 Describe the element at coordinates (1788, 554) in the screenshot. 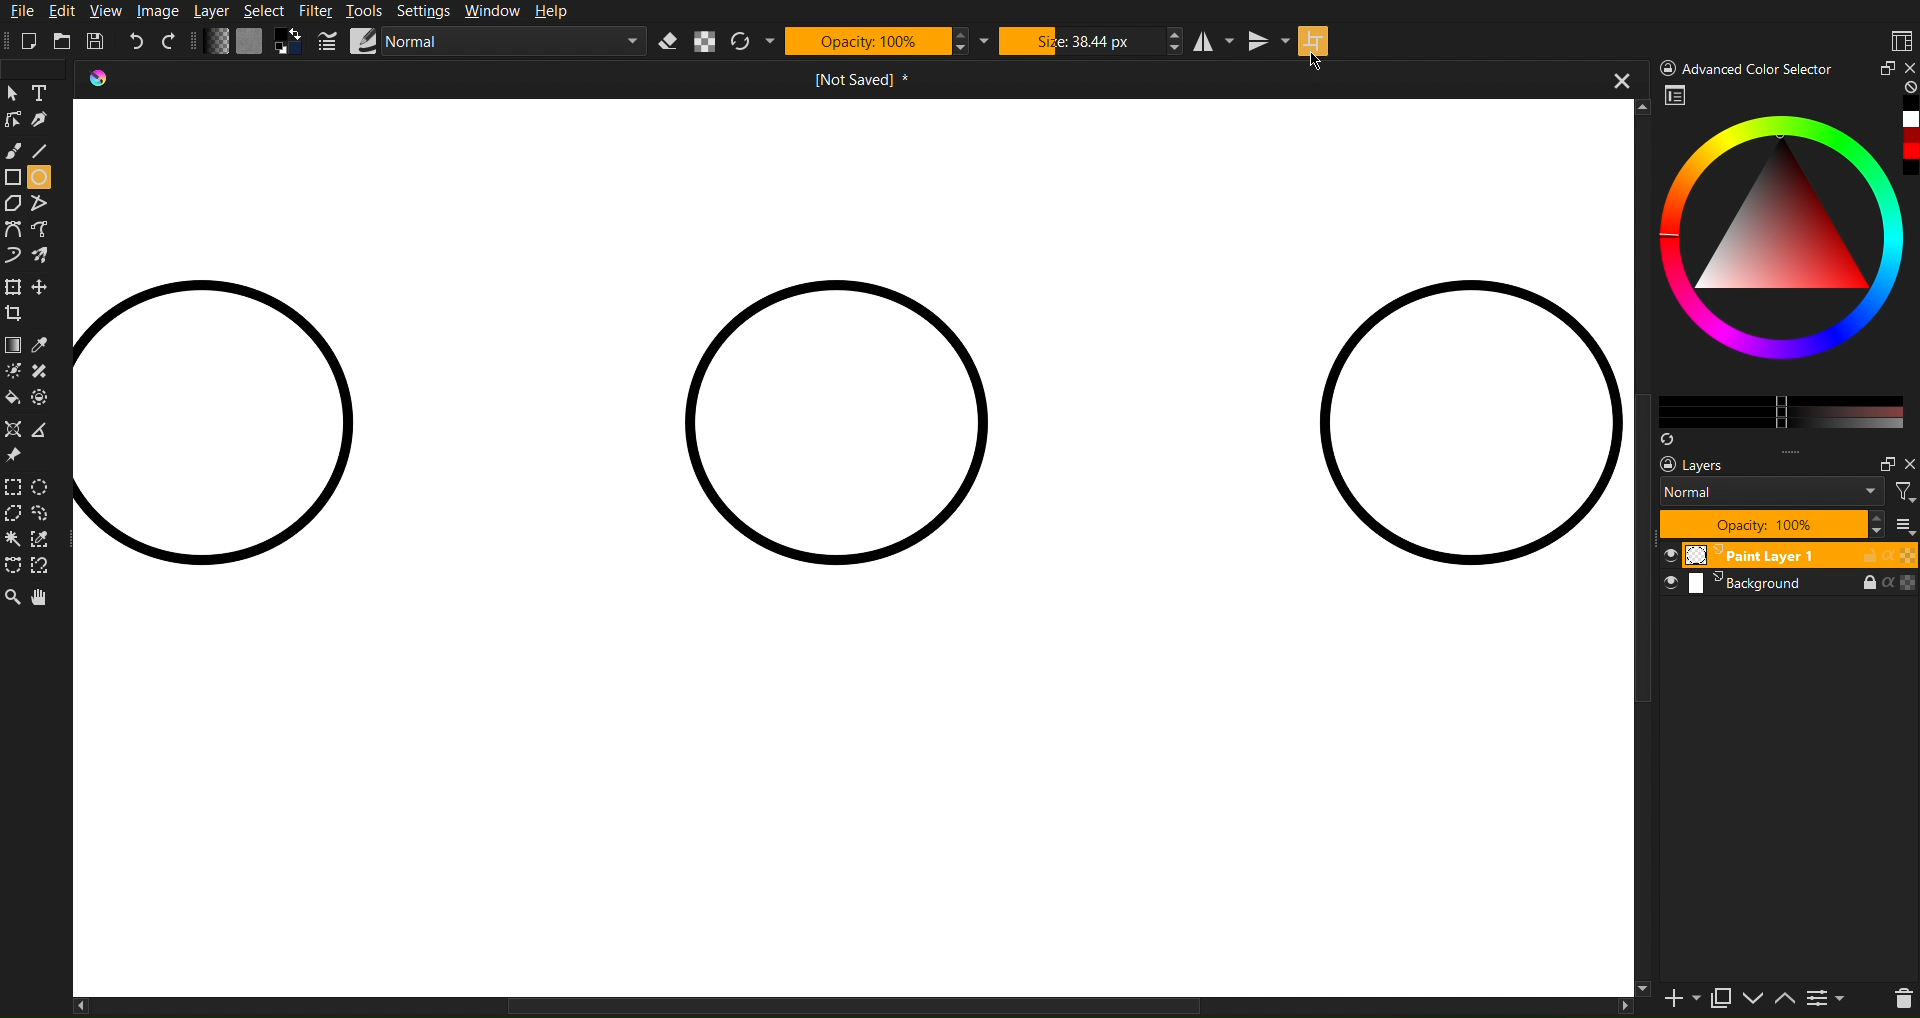

I see `Paint Layer 1` at that location.